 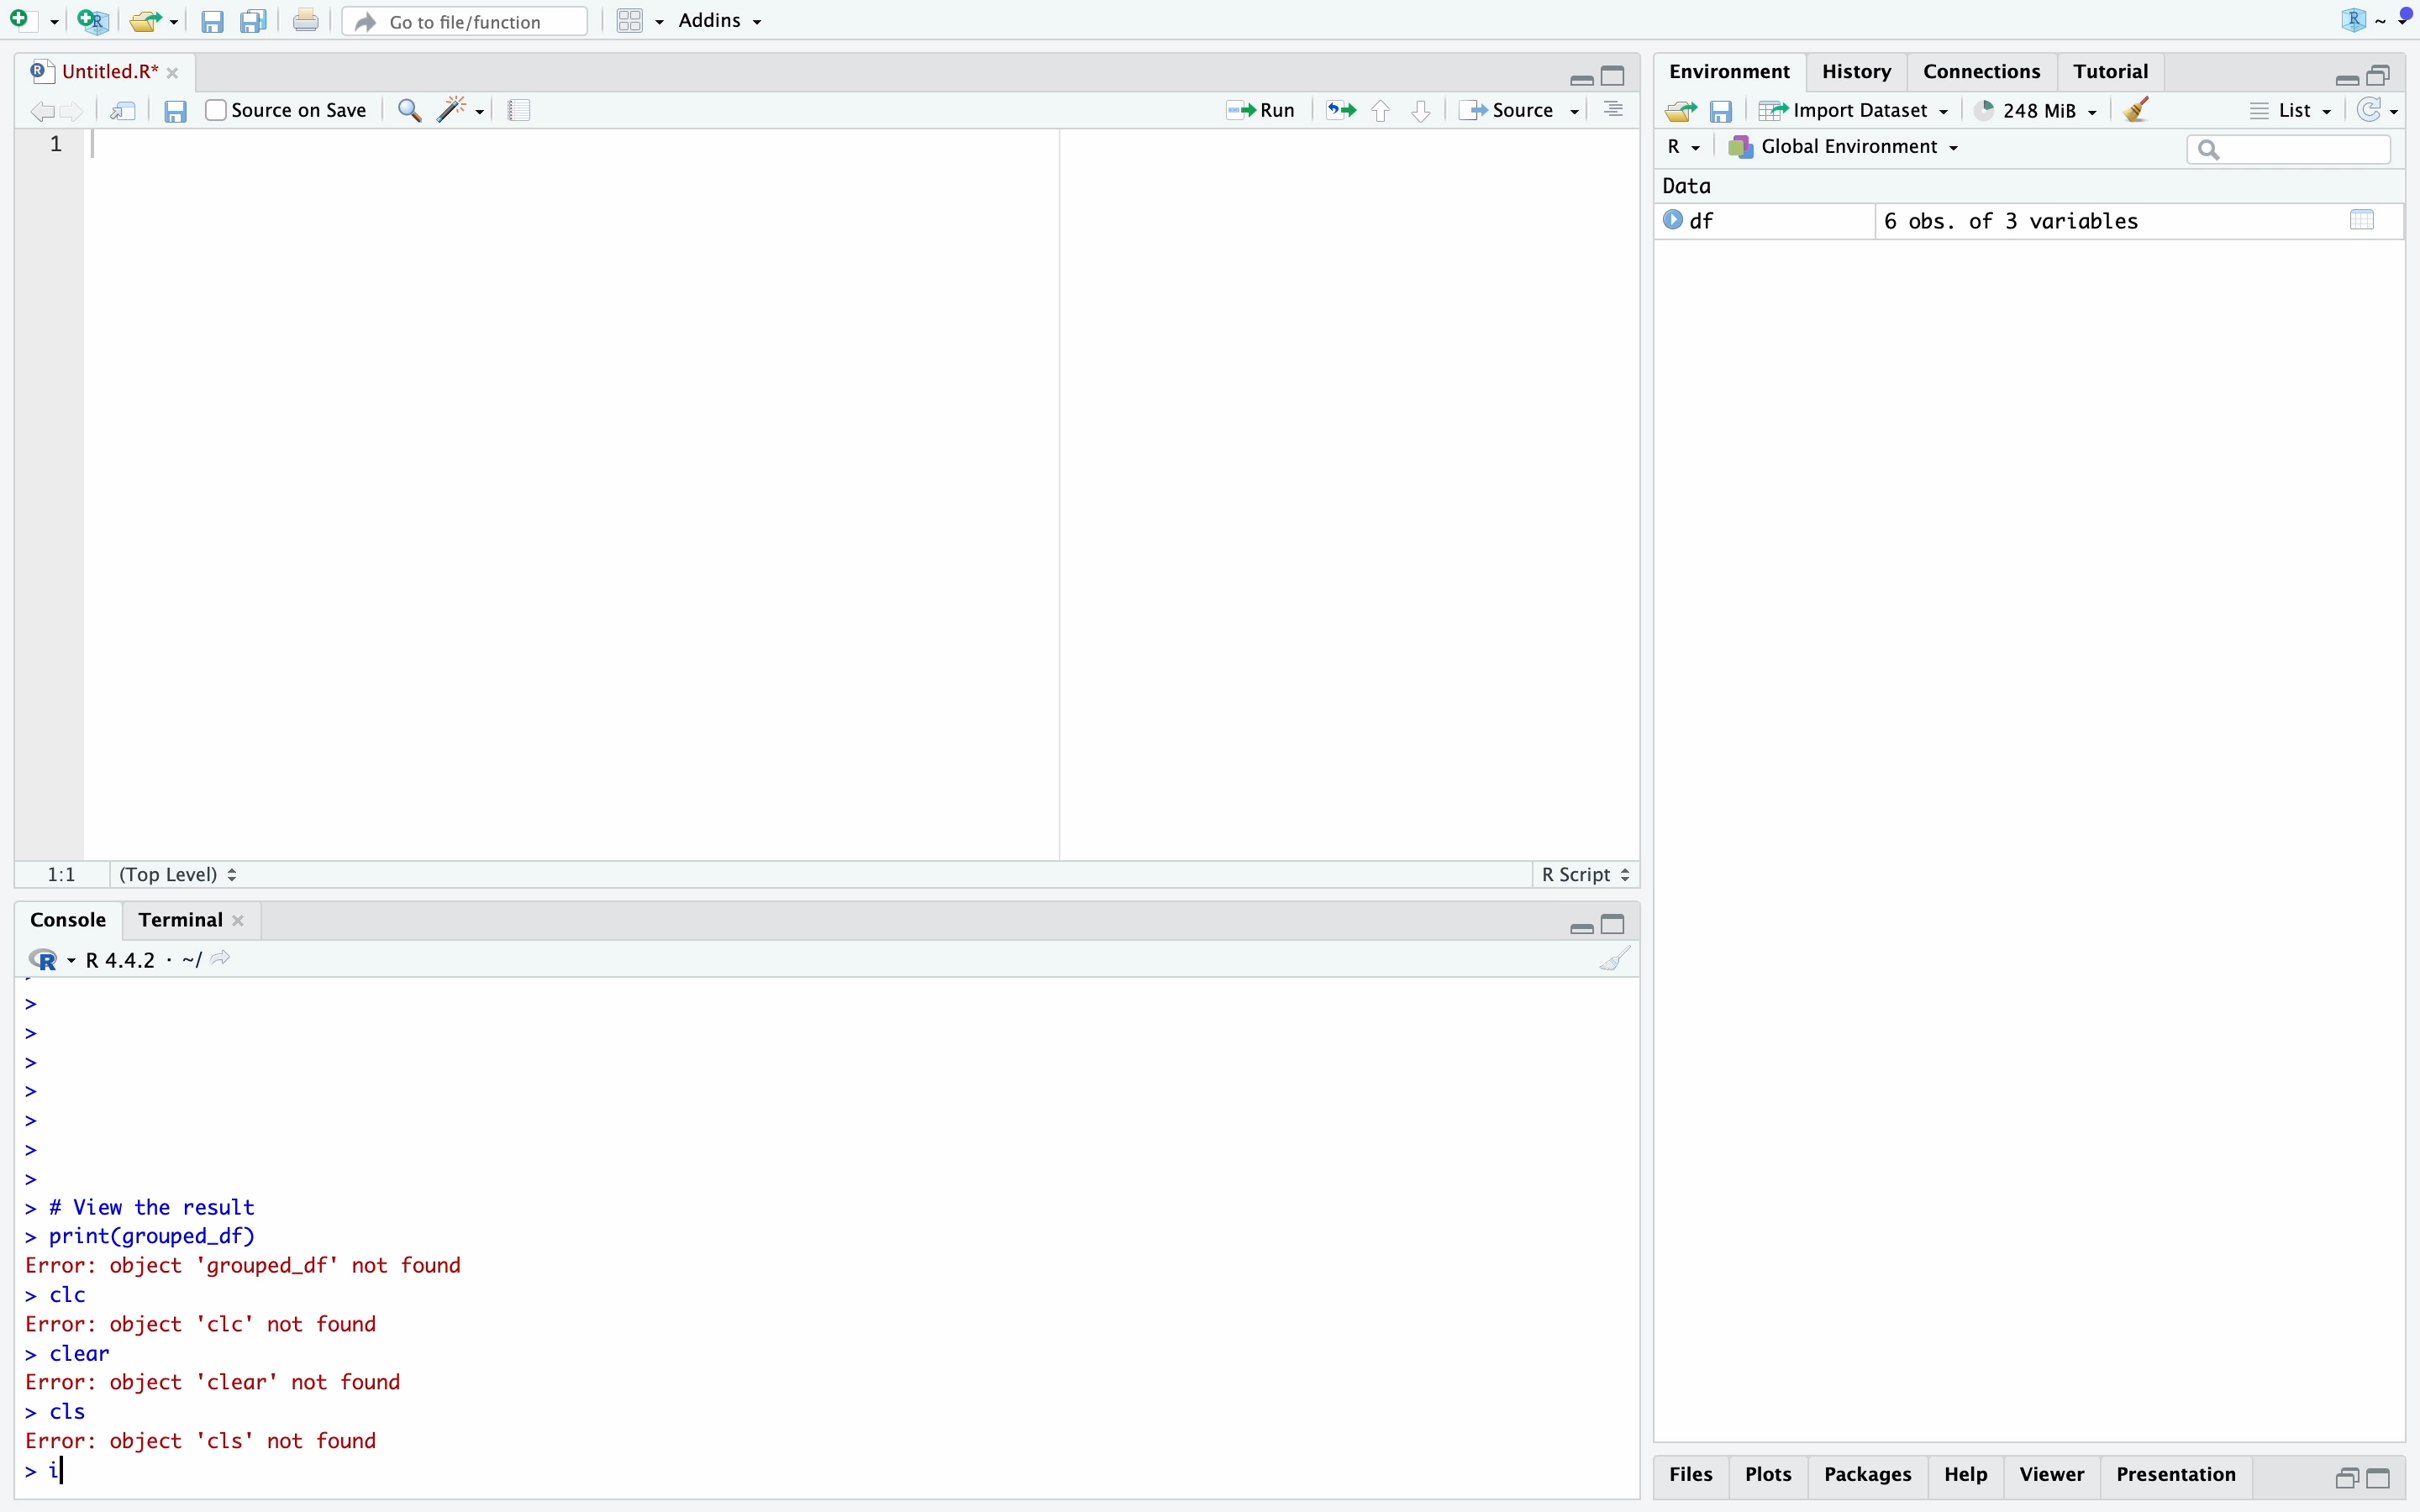 What do you see at coordinates (870, 491) in the screenshot?
I see `Code Editor` at bounding box center [870, 491].